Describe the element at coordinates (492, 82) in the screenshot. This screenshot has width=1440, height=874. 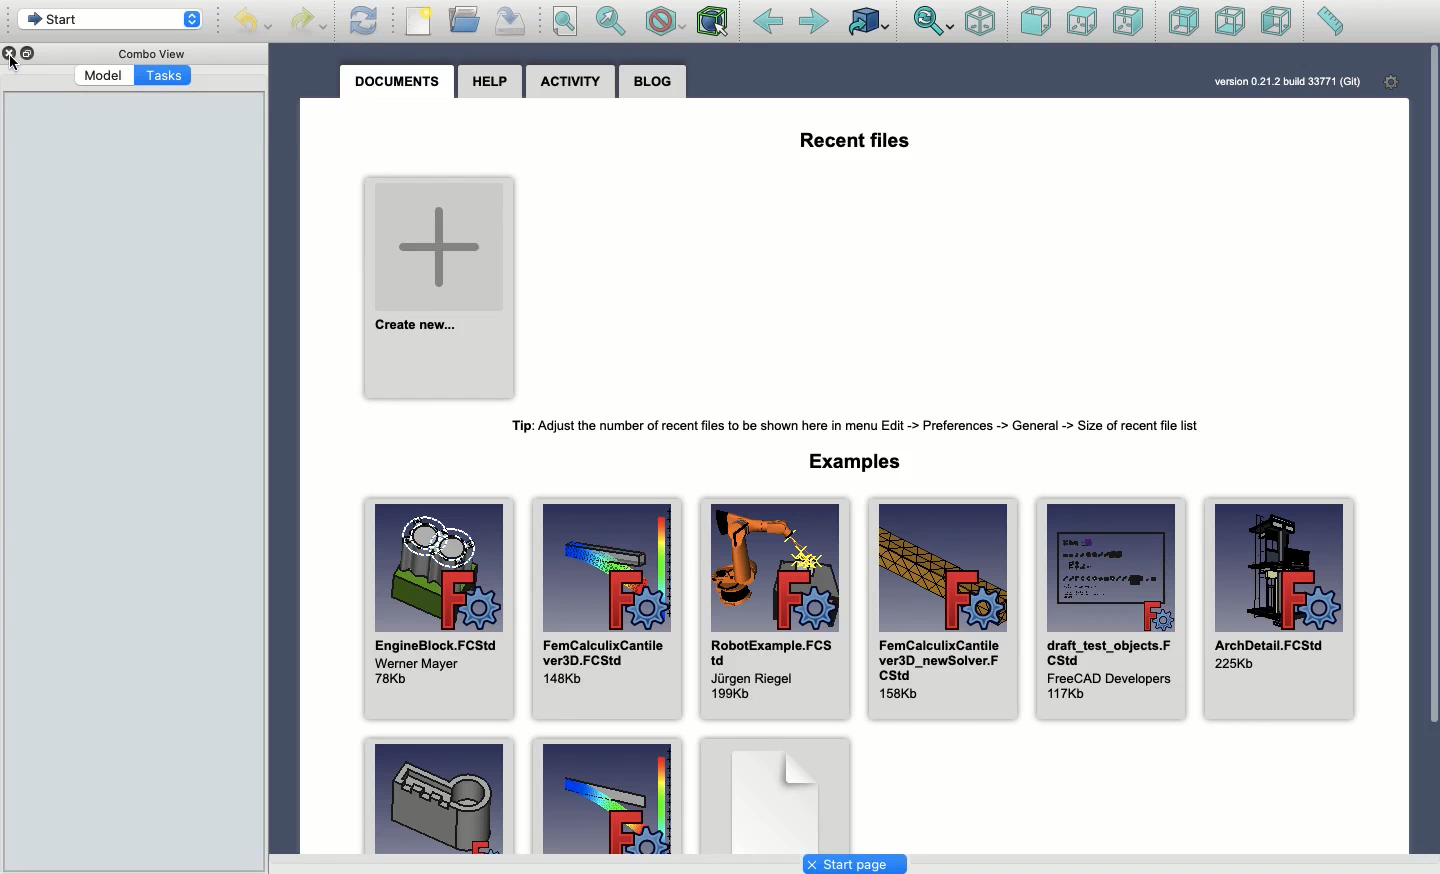
I see `Help` at that location.